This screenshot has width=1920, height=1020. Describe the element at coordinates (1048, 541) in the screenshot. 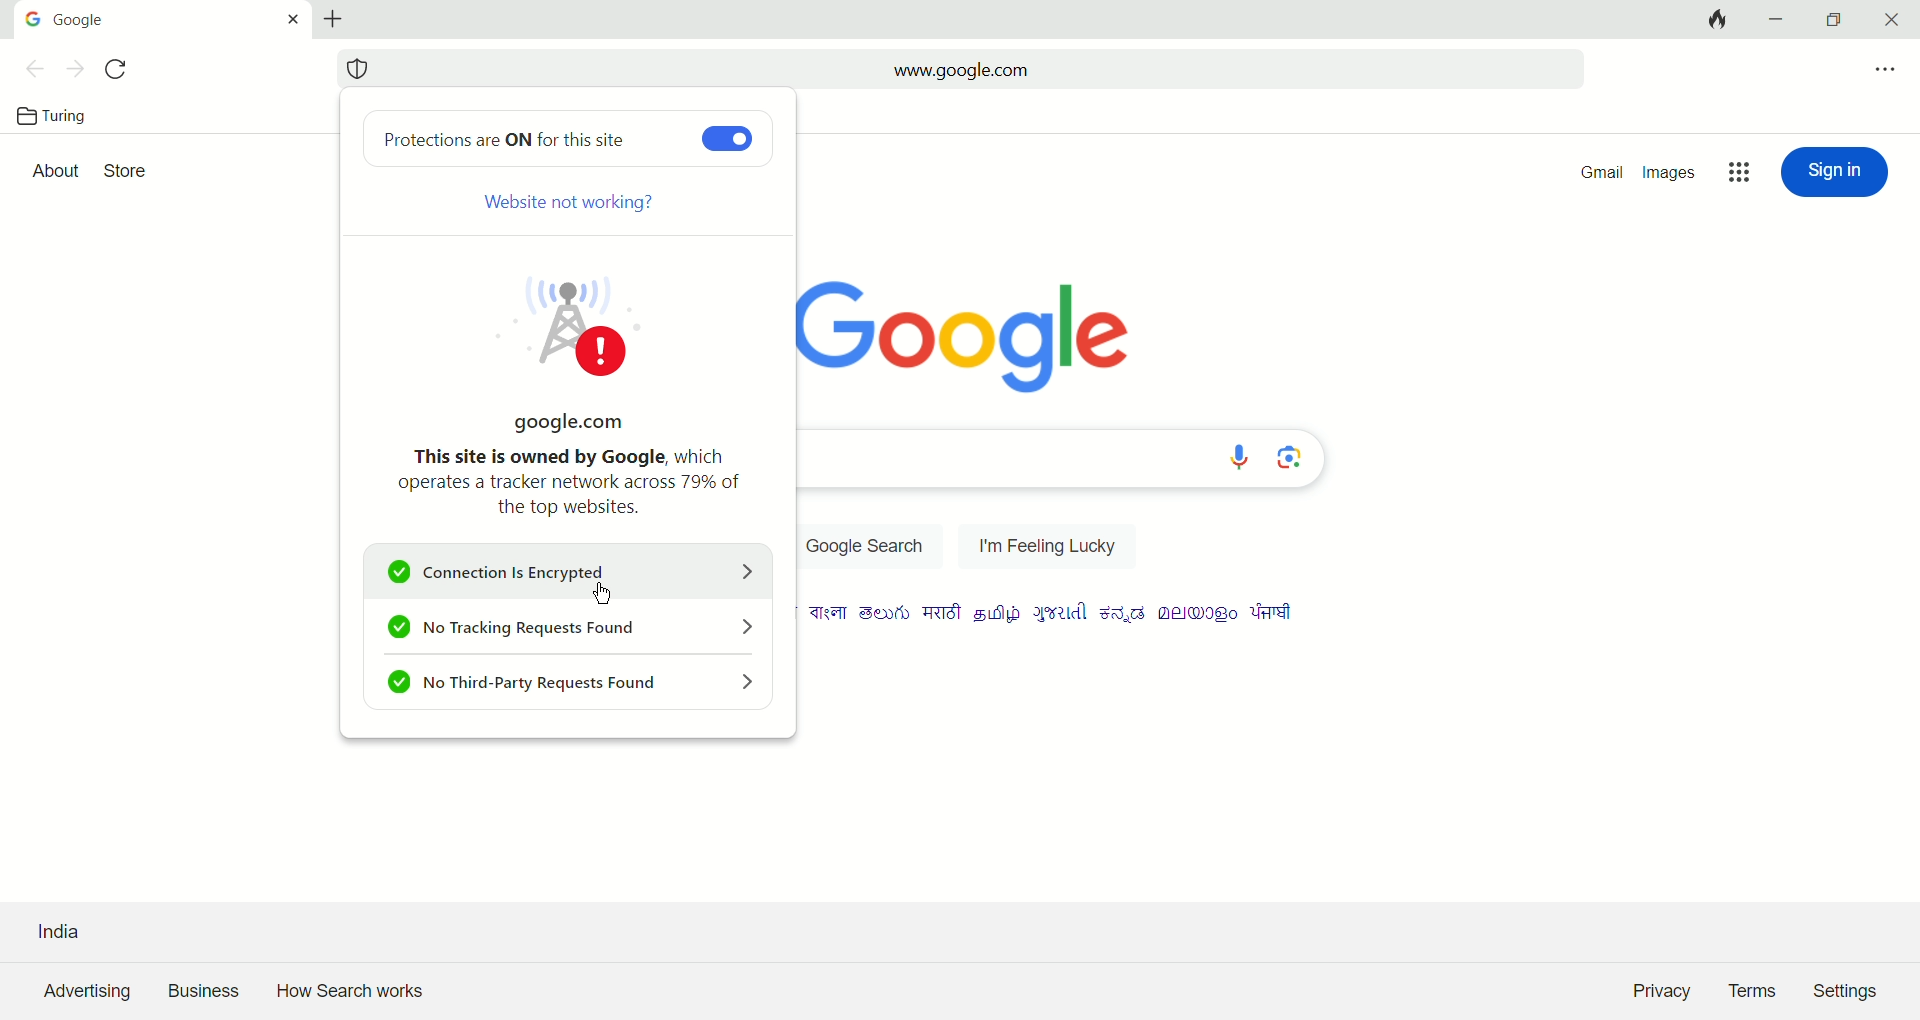

I see `I am feeling lucky` at that location.